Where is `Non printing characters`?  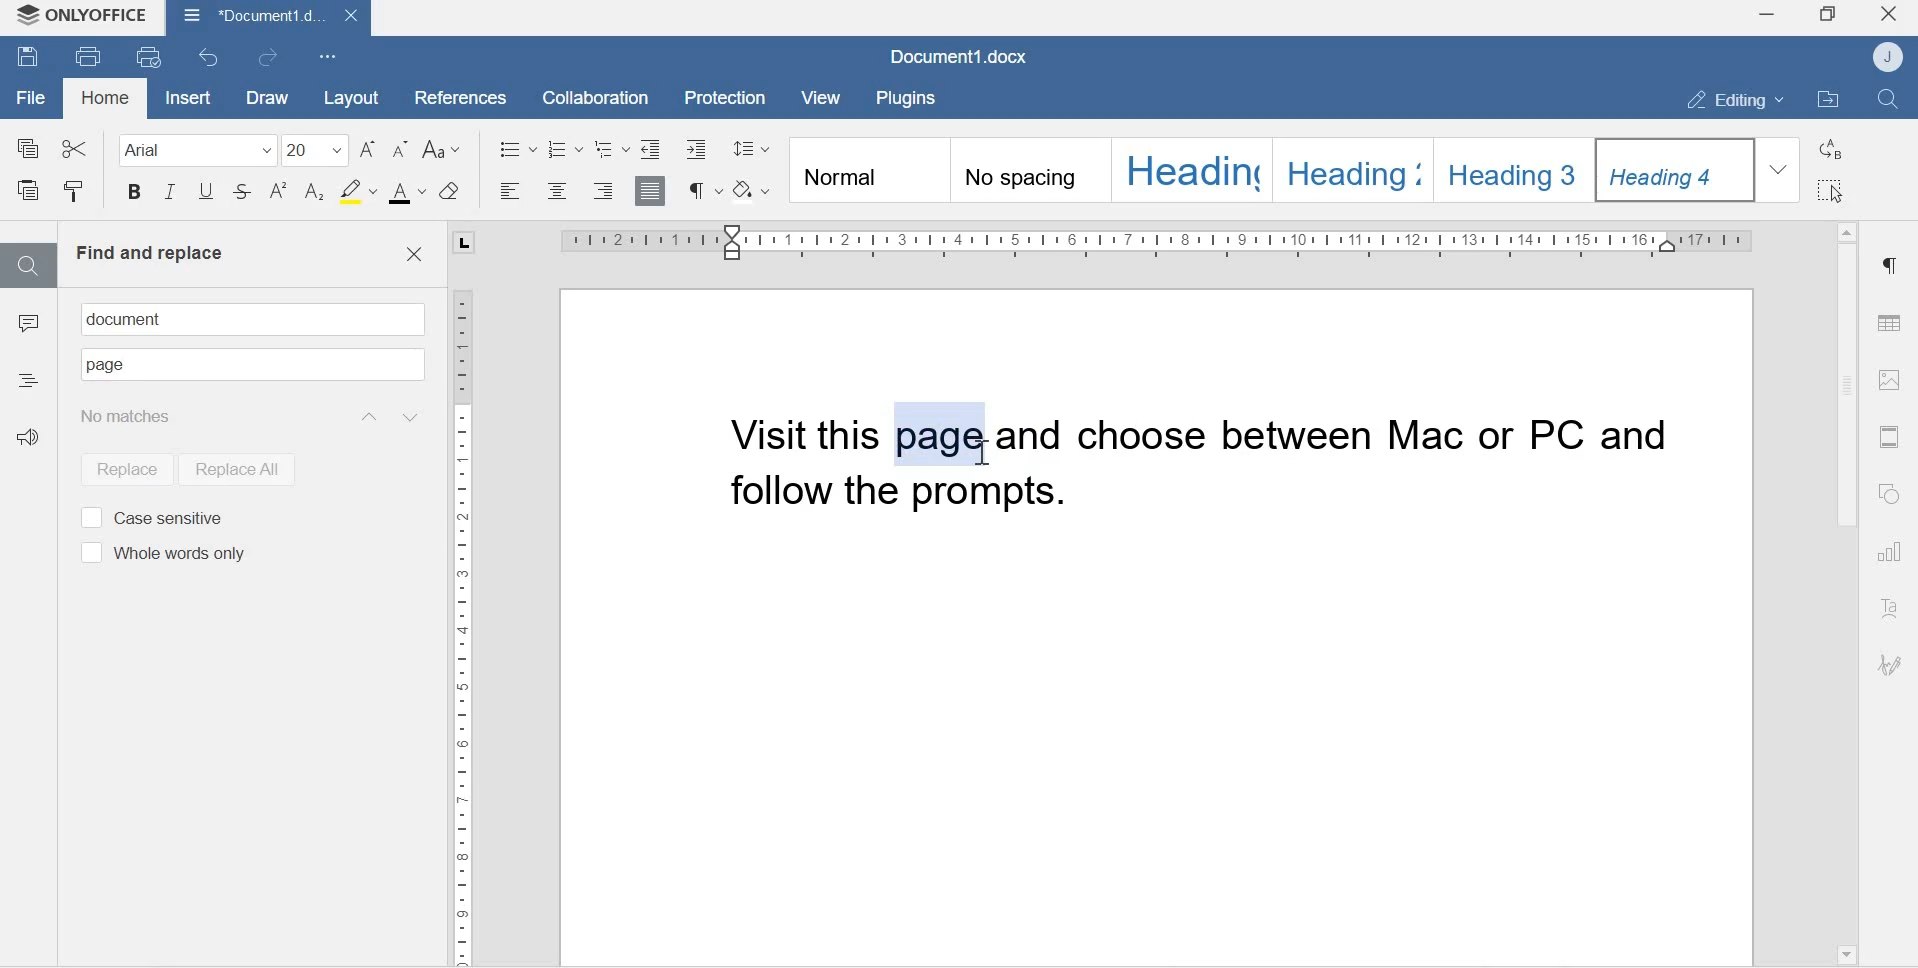 Non printing characters is located at coordinates (703, 190).